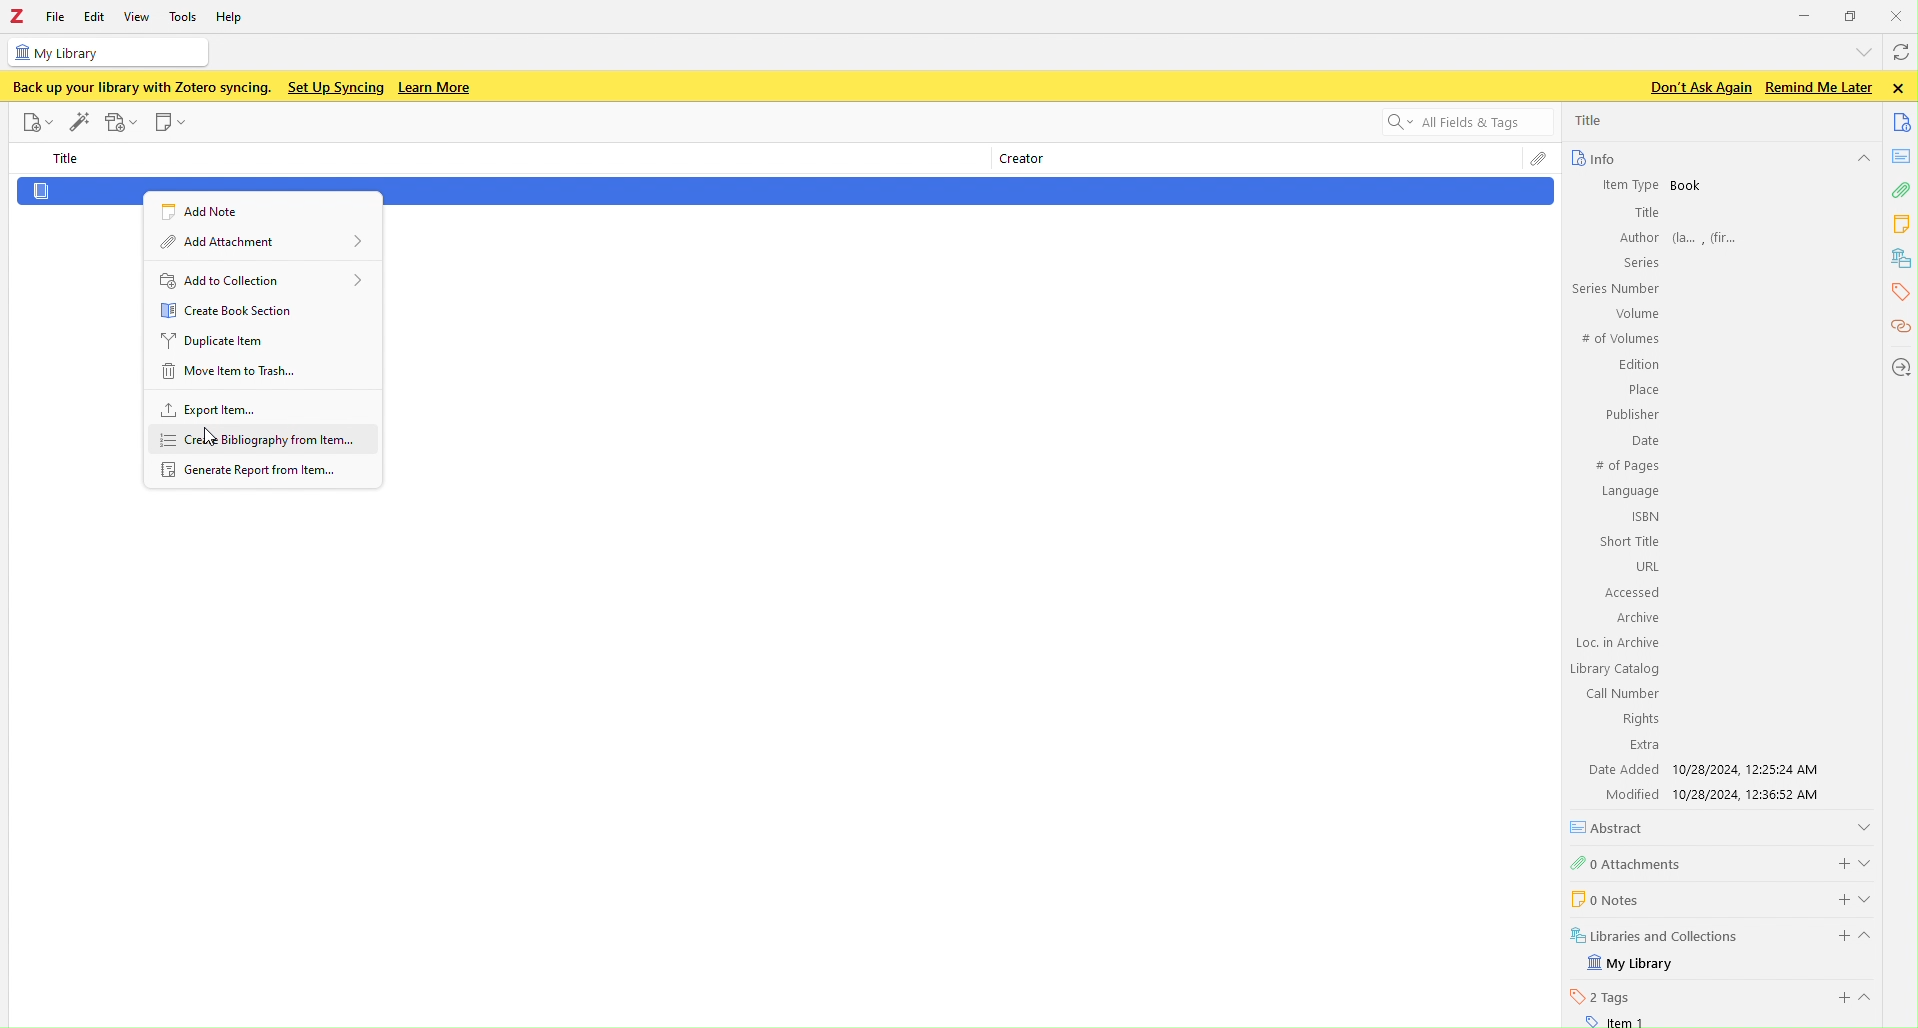 The width and height of the screenshot is (1918, 1028). Describe the element at coordinates (1805, 14) in the screenshot. I see `Minimize` at that location.